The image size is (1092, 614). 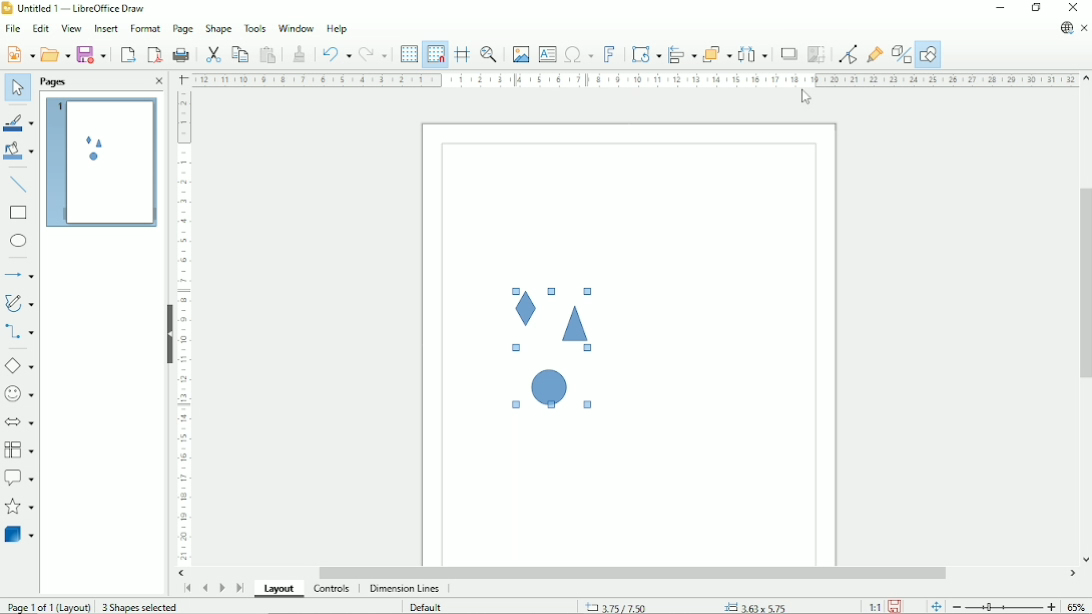 I want to click on Show gluepoint functions, so click(x=876, y=54).